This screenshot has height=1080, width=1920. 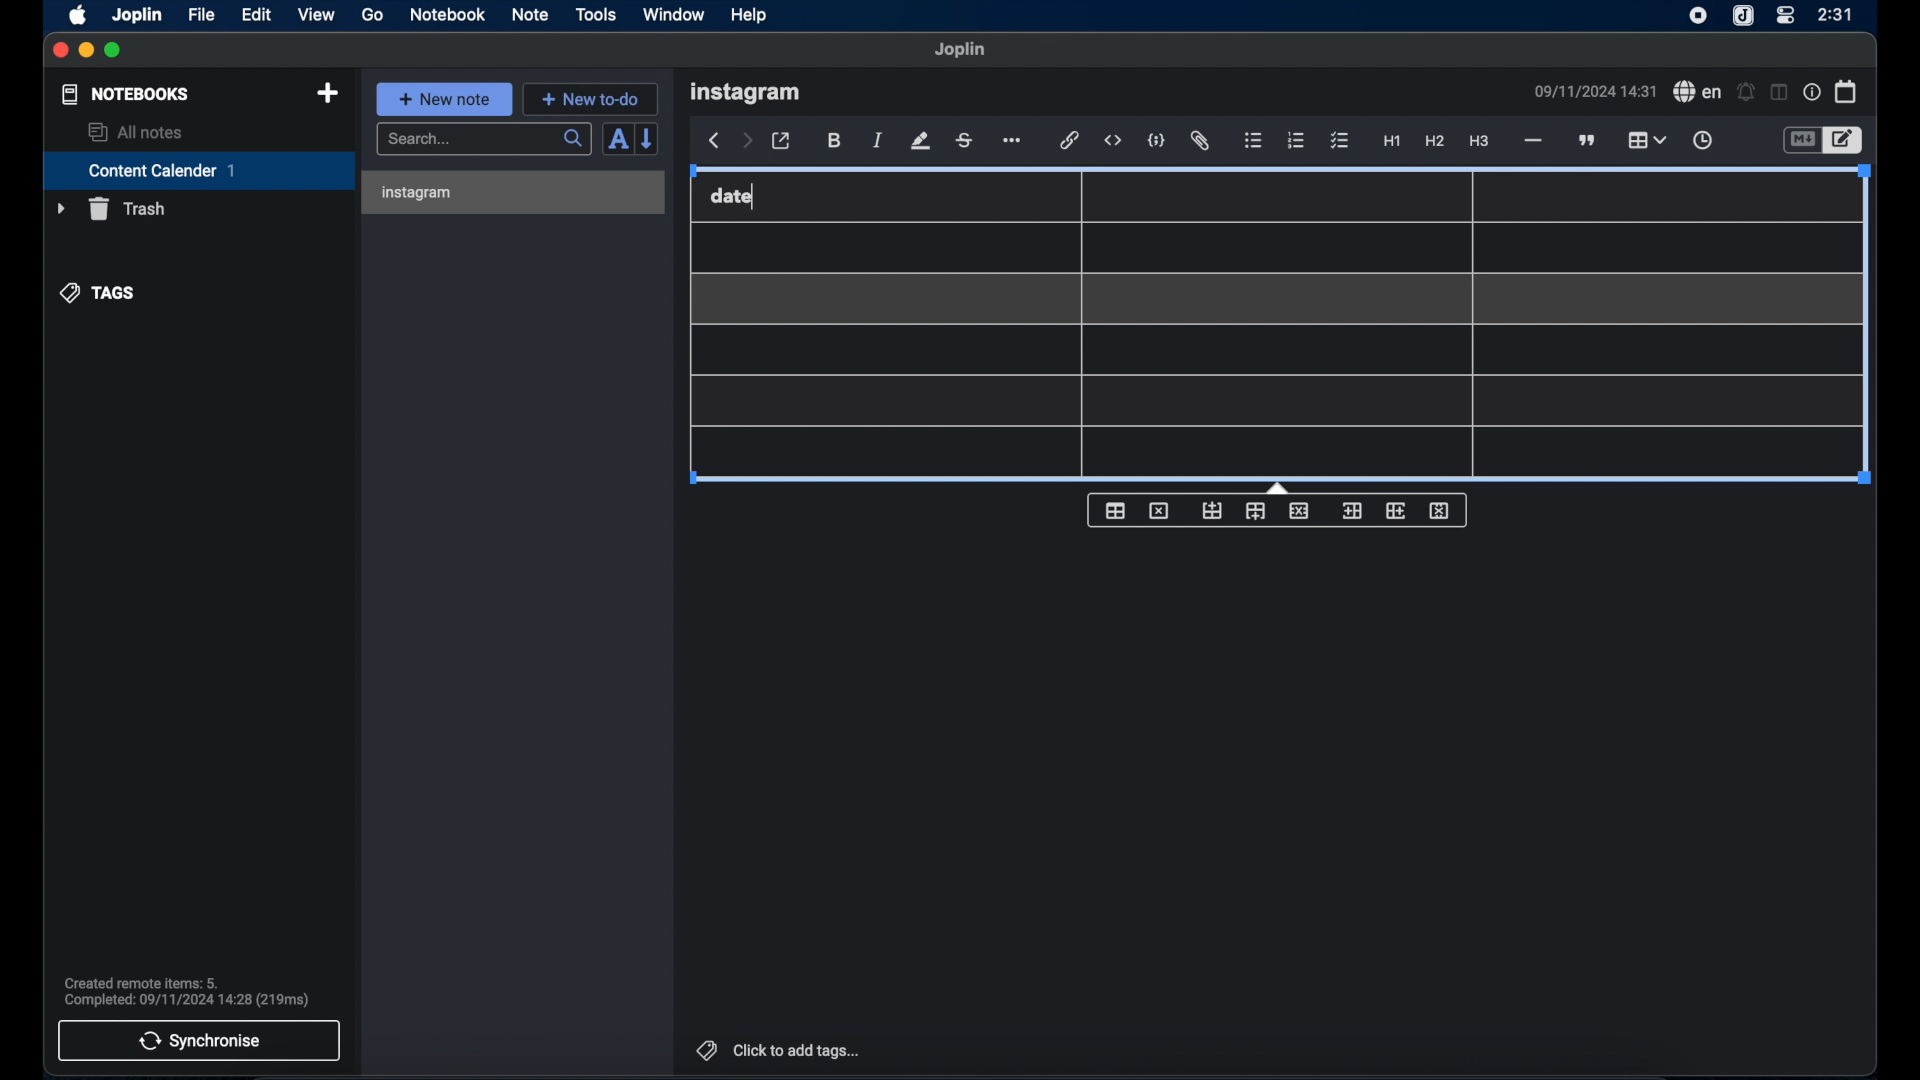 I want to click on delete table, so click(x=1159, y=510).